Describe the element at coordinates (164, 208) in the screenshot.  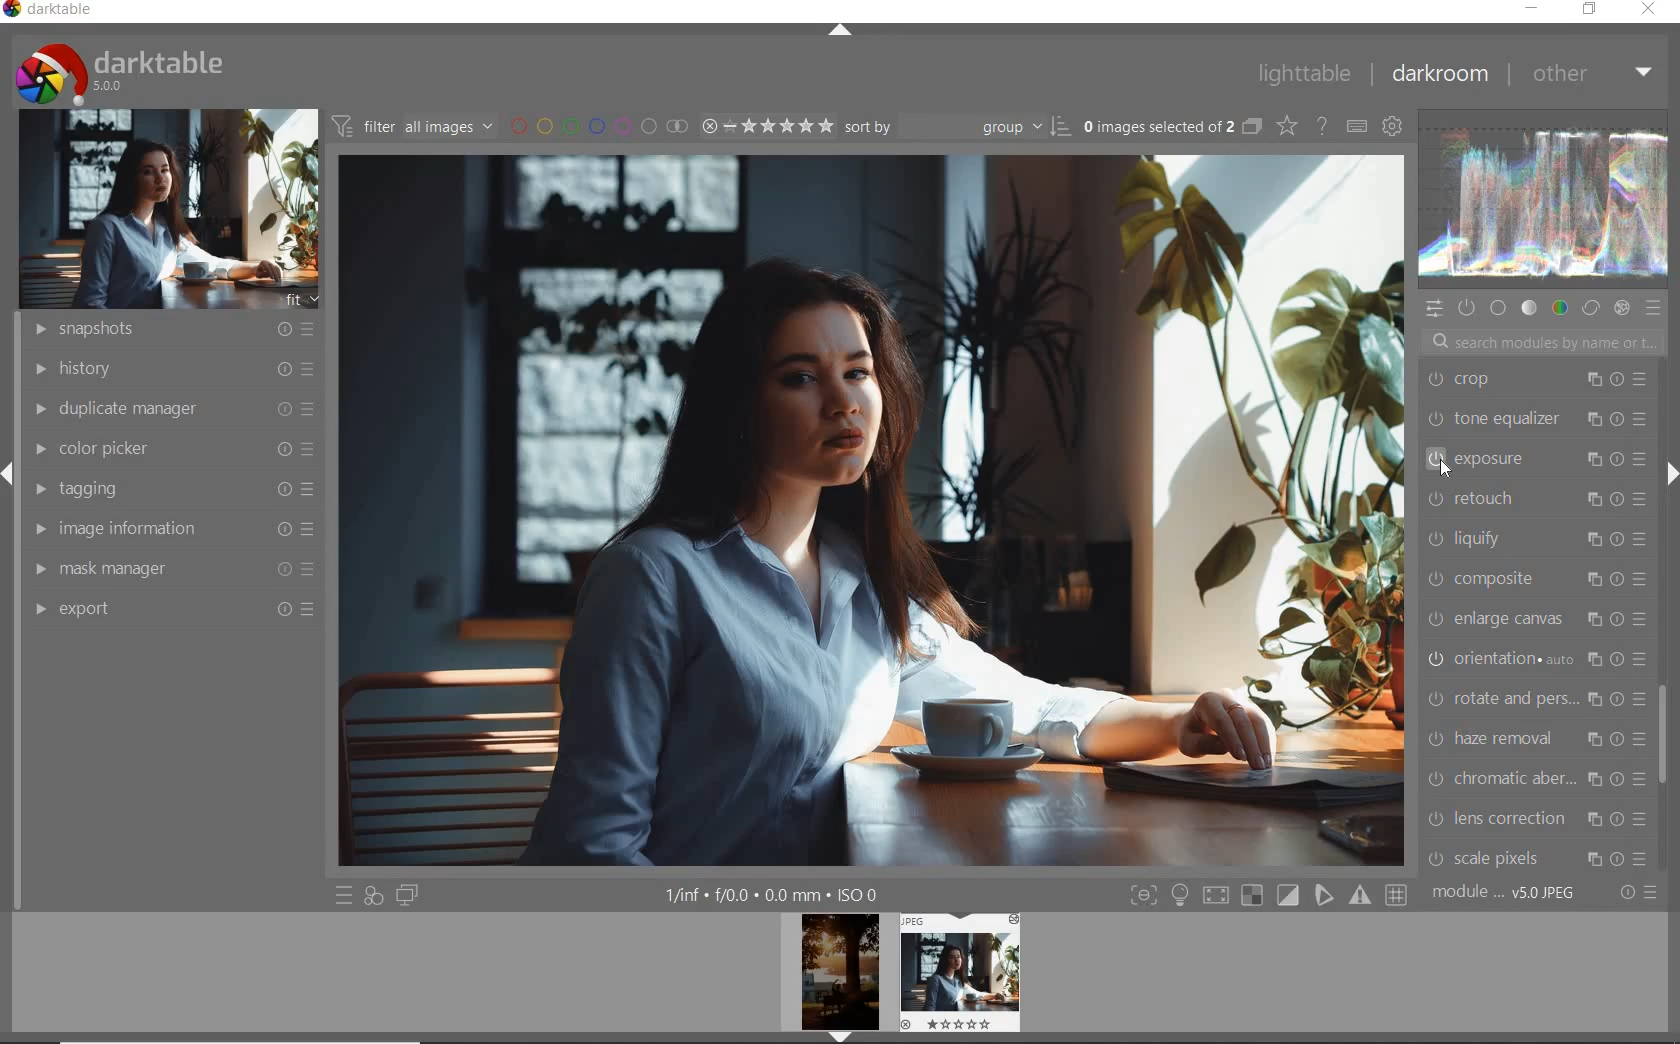
I see `IMAGE` at that location.